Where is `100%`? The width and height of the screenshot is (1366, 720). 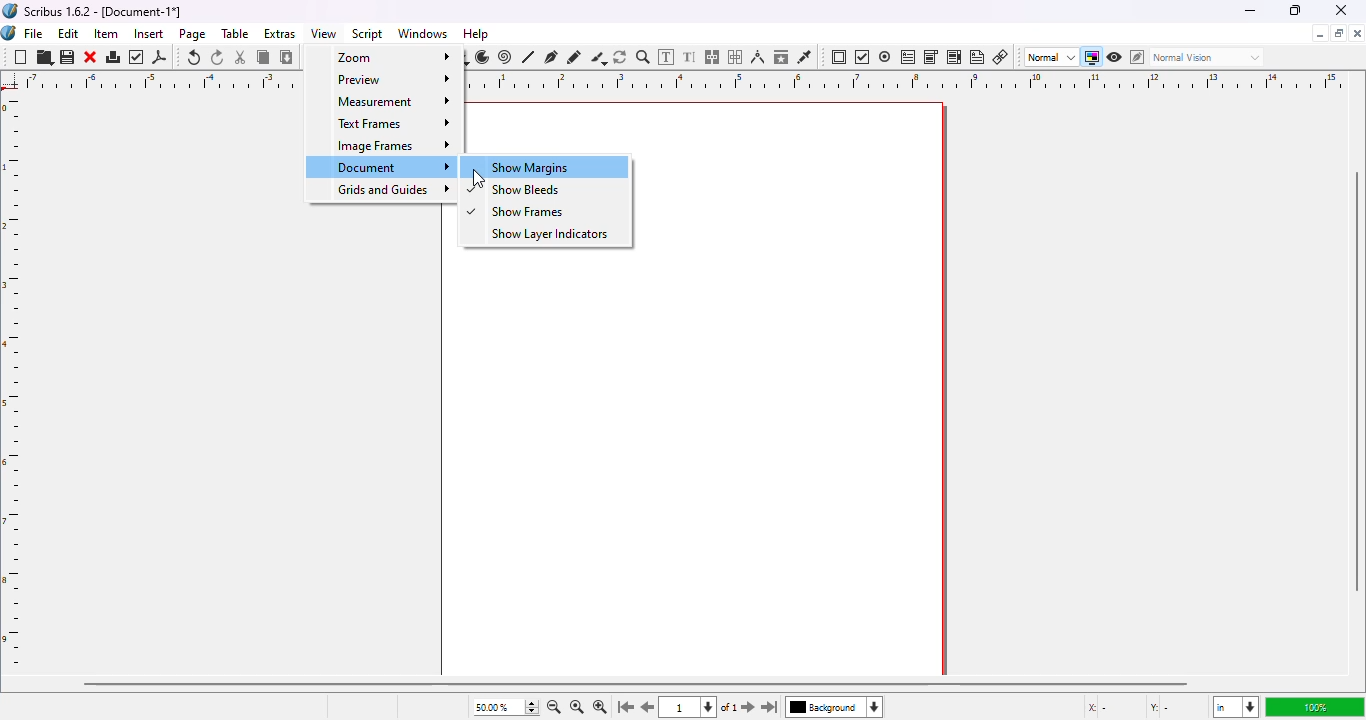
100% is located at coordinates (1311, 707).